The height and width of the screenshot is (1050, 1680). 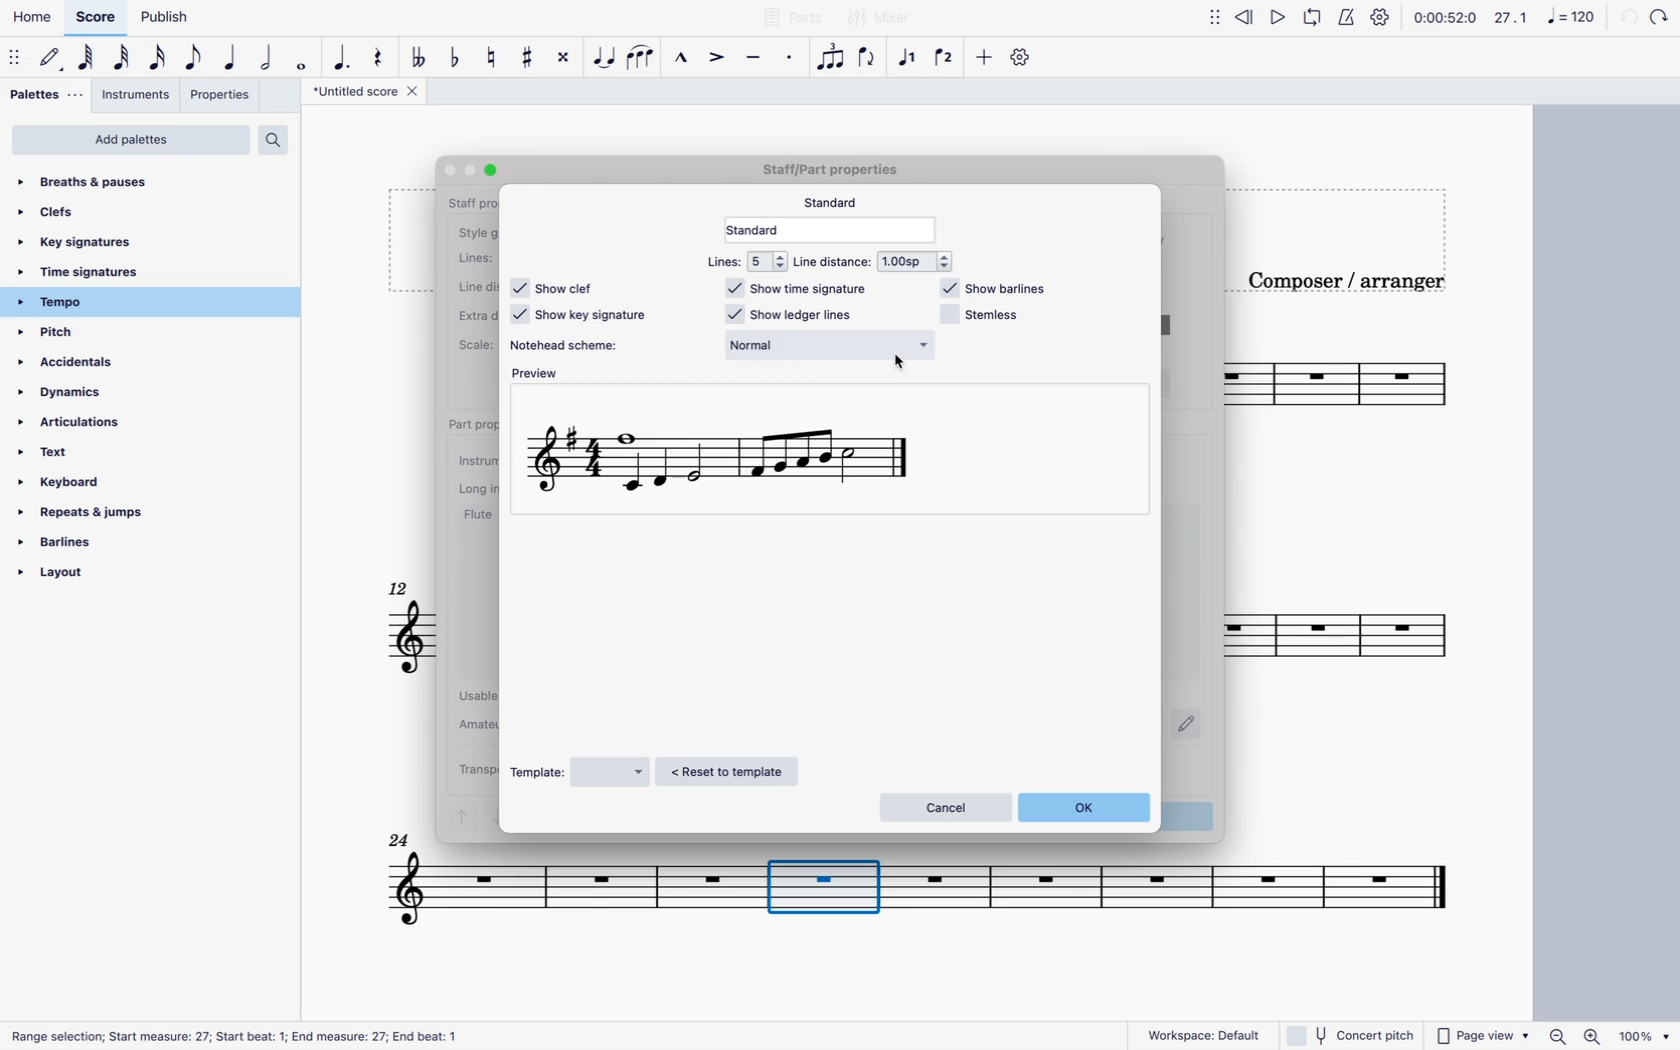 What do you see at coordinates (88, 58) in the screenshot?
I see `64th note` at bounding box center [88, 58].